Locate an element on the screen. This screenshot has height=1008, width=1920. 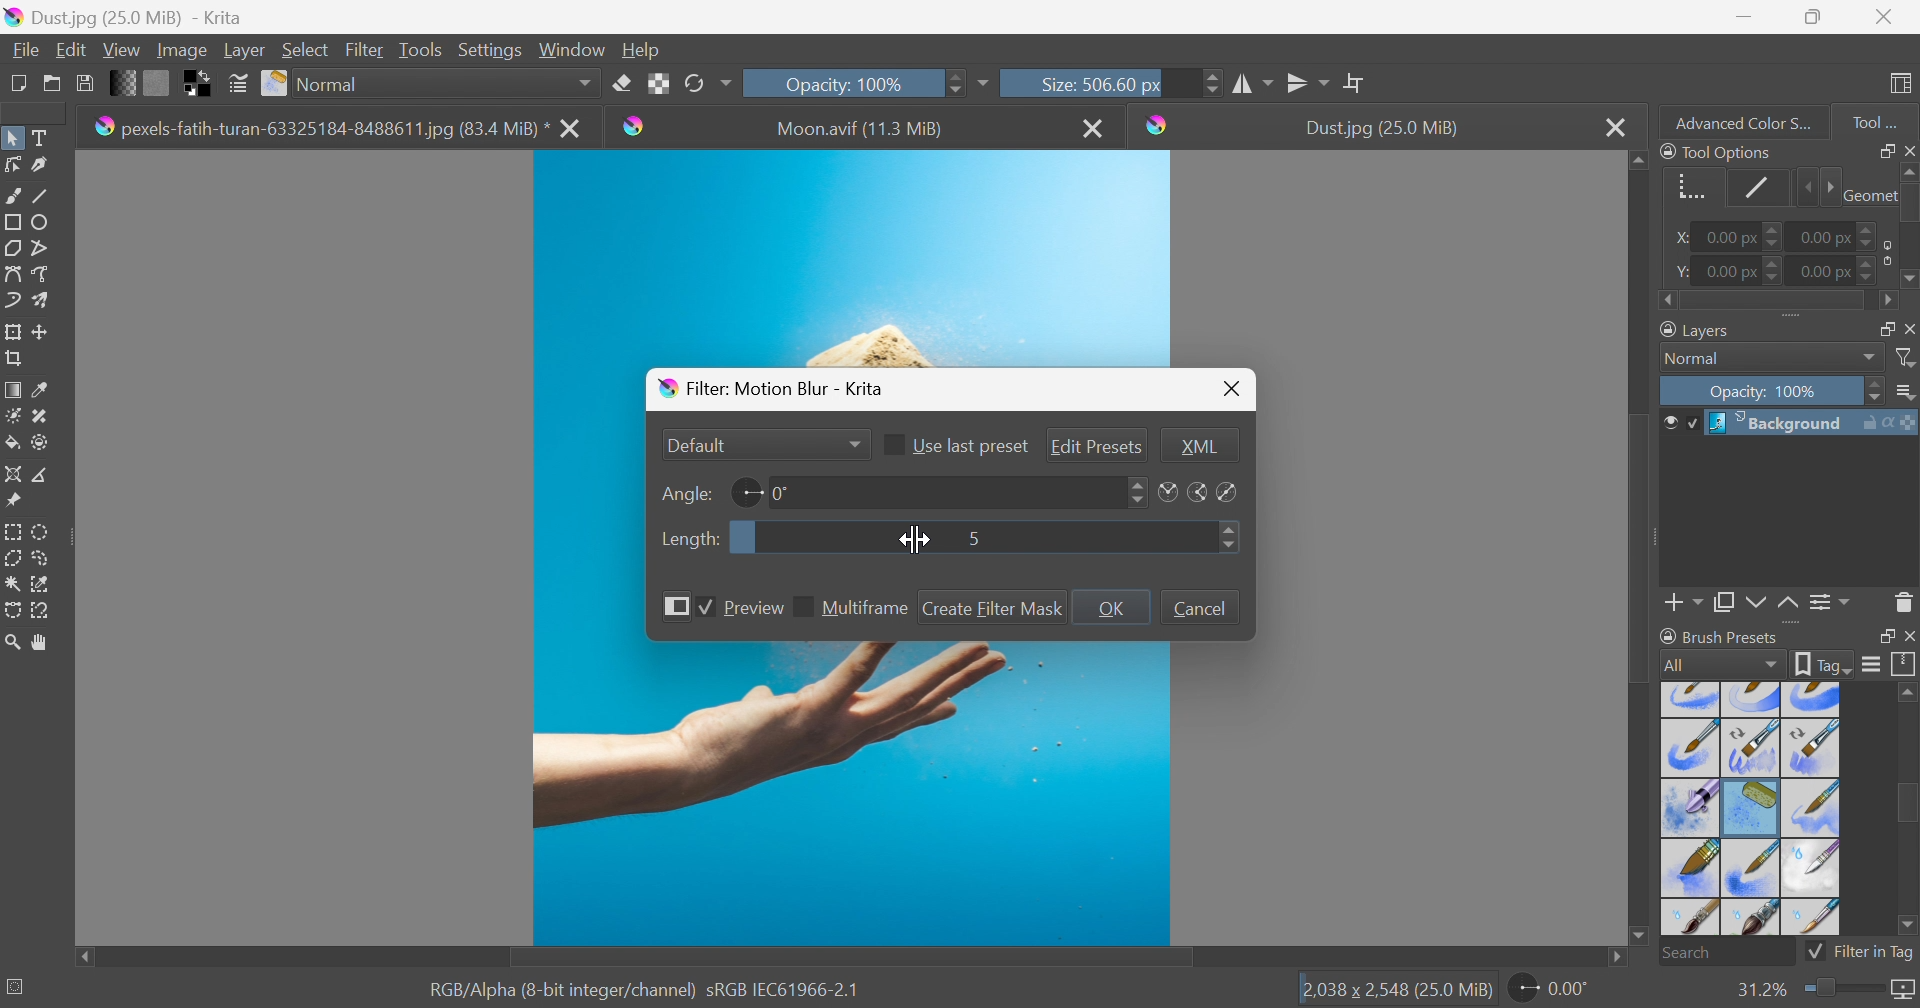
Search is located at coordinates (1727, 953).